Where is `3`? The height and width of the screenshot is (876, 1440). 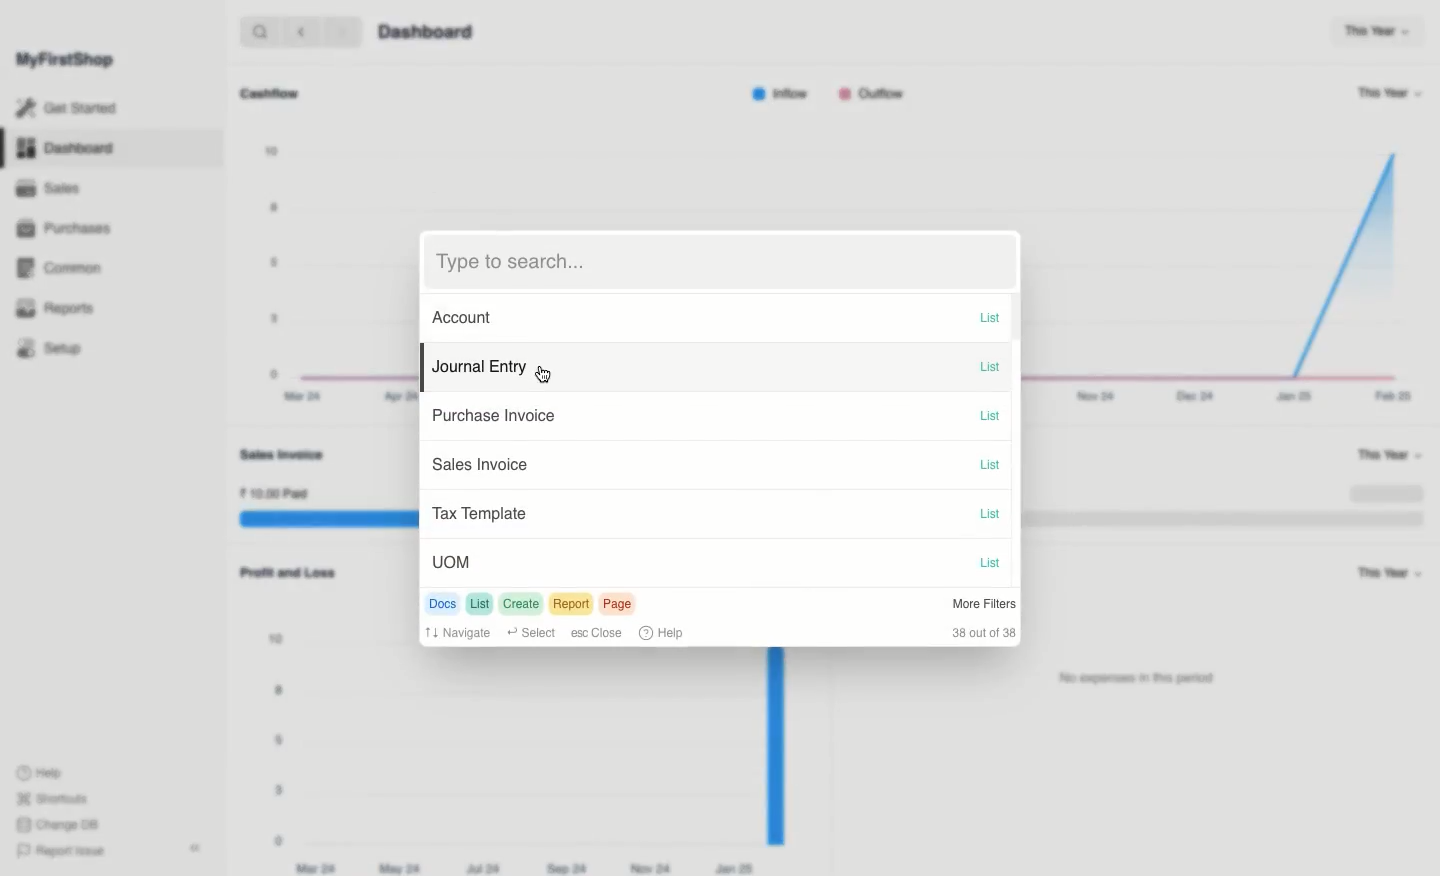 3 is located at coordinates (276, 318).